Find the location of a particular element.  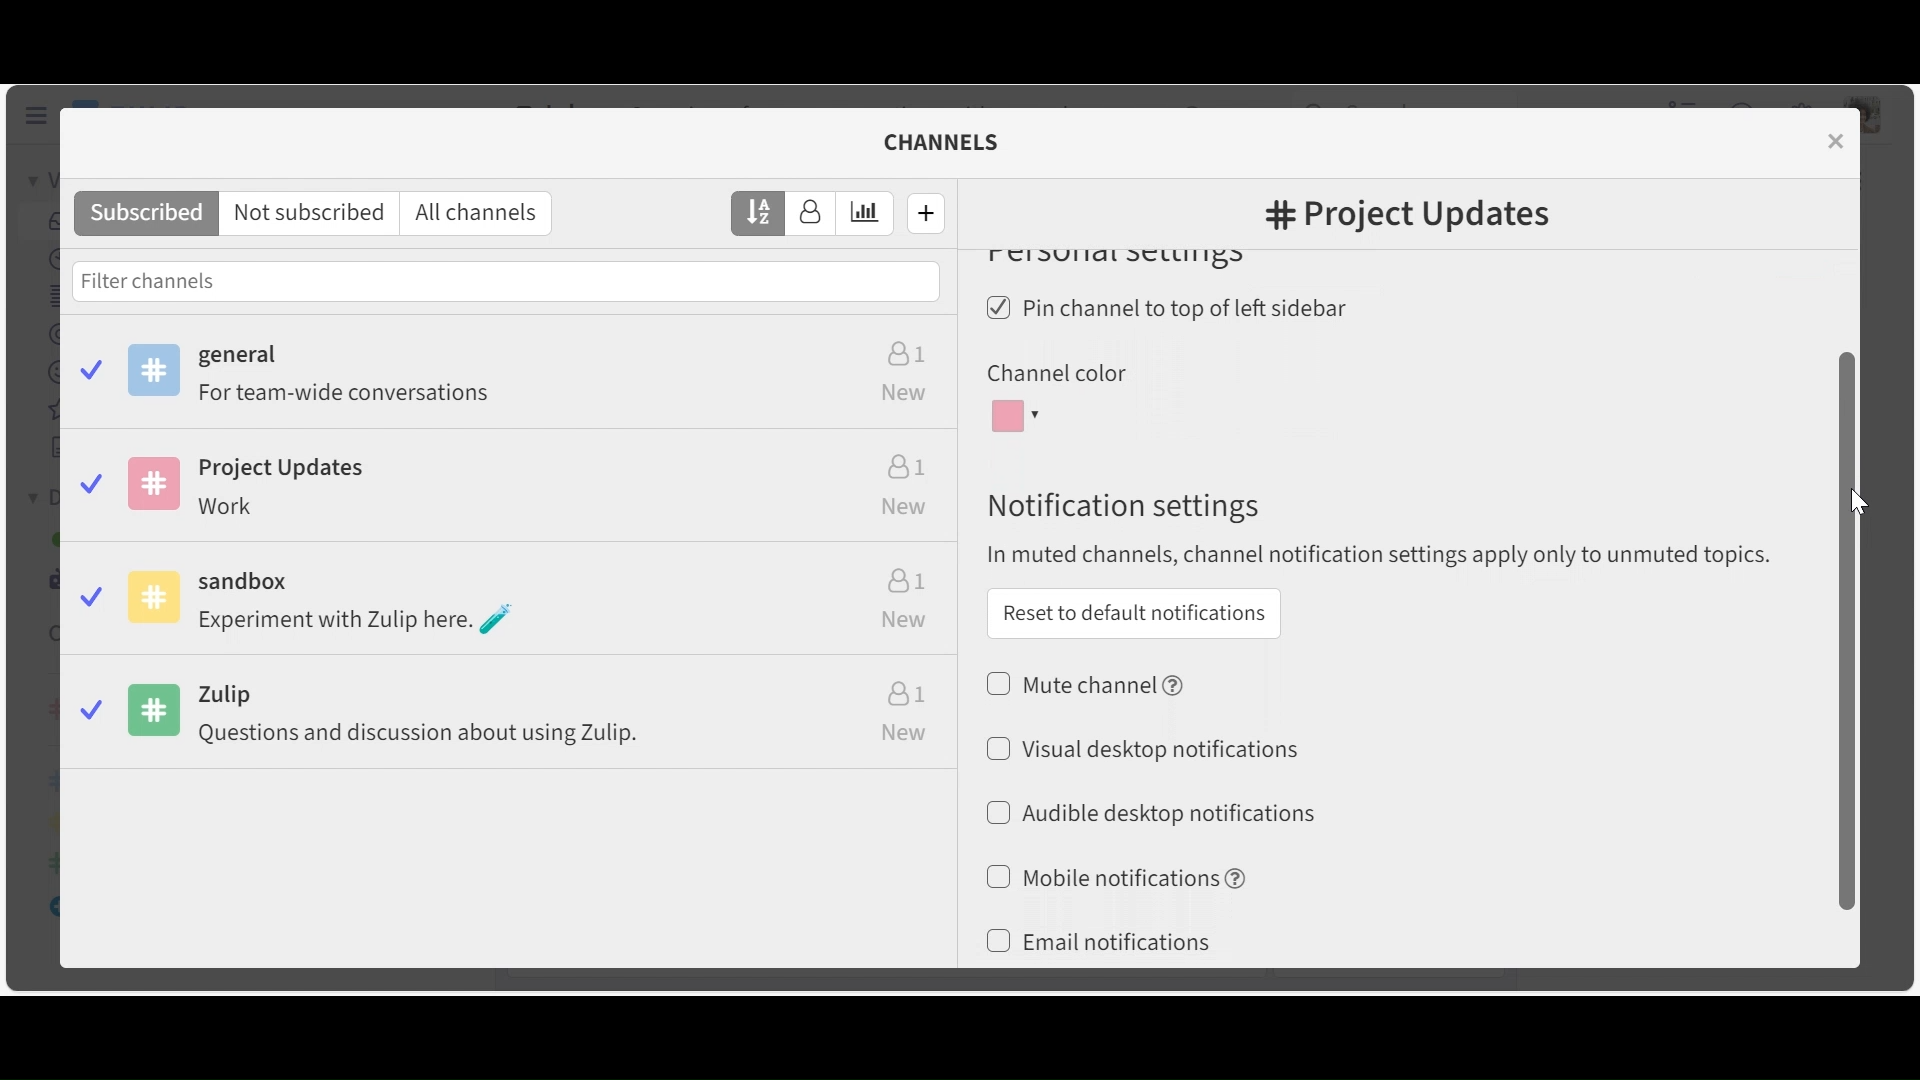

Subscribed channels is located at coordinates (513, 378).